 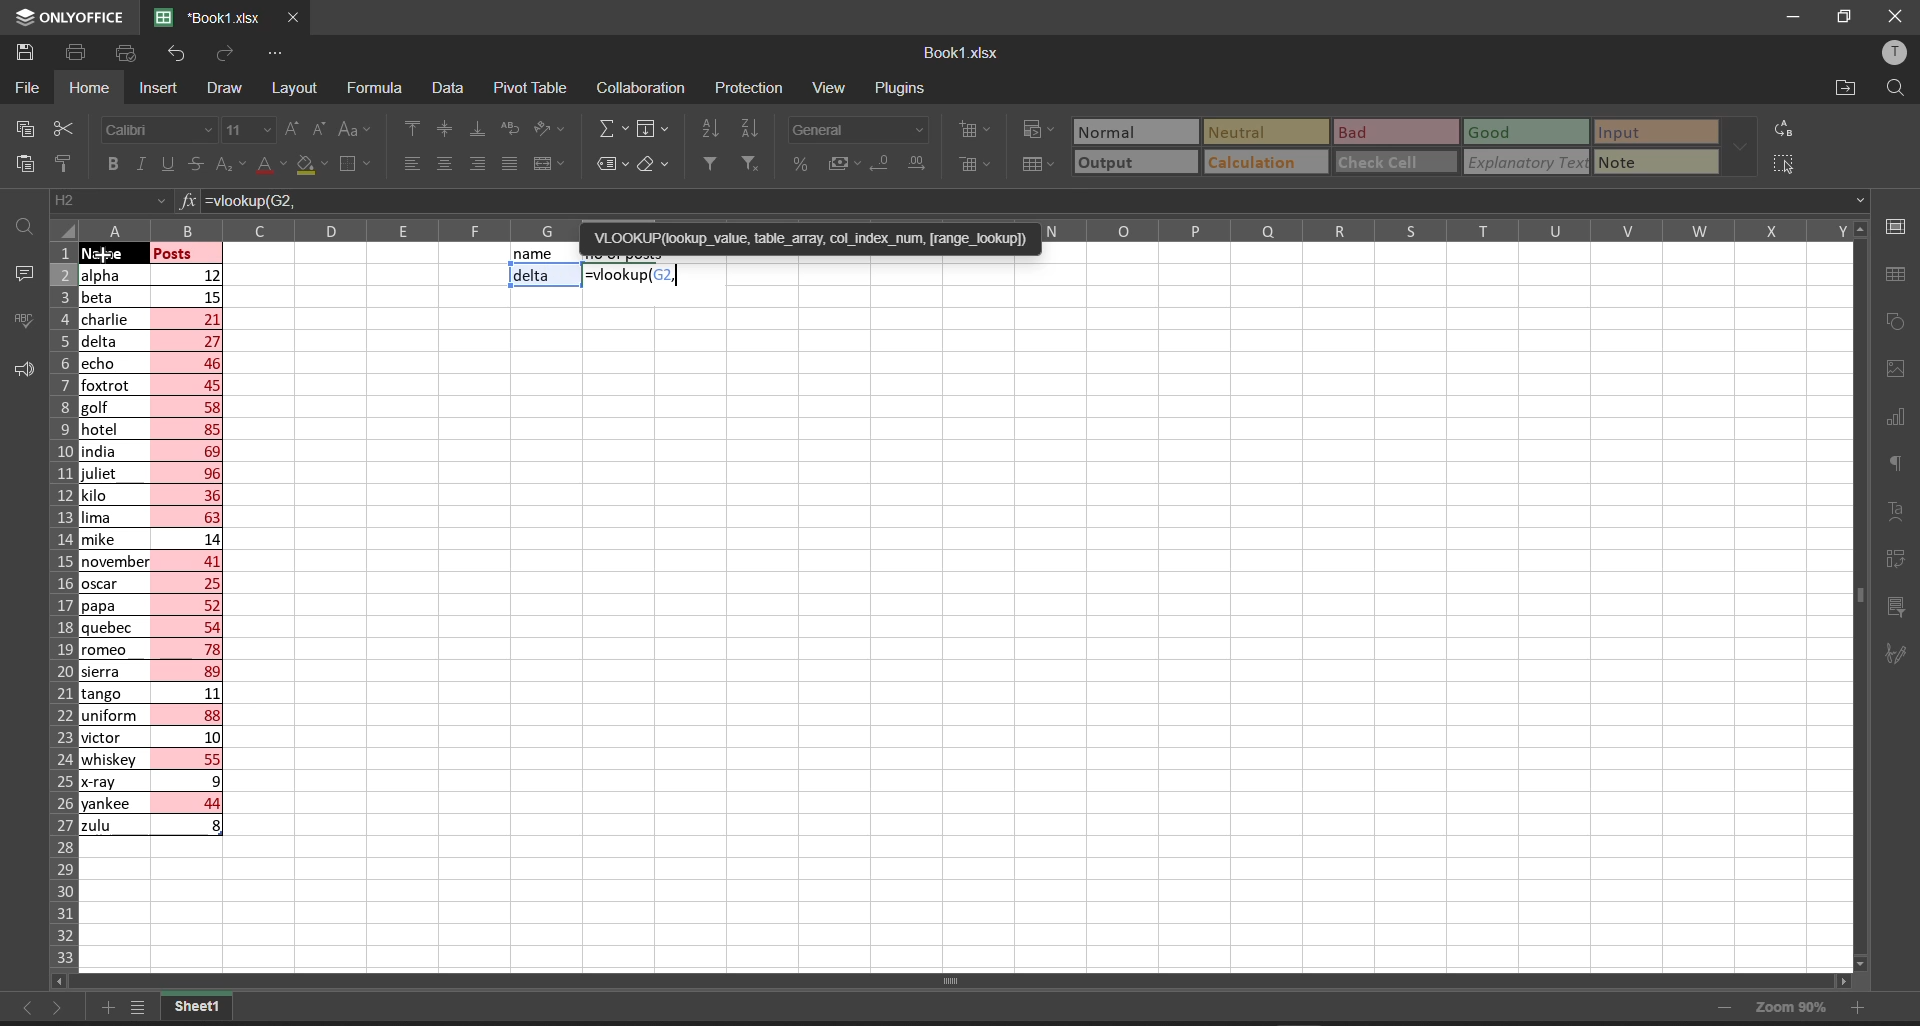 What do you see at coordinates (1859, 602) in the screenshot?
I see `vertical scroll bar` at bounding box center [1859, 602].